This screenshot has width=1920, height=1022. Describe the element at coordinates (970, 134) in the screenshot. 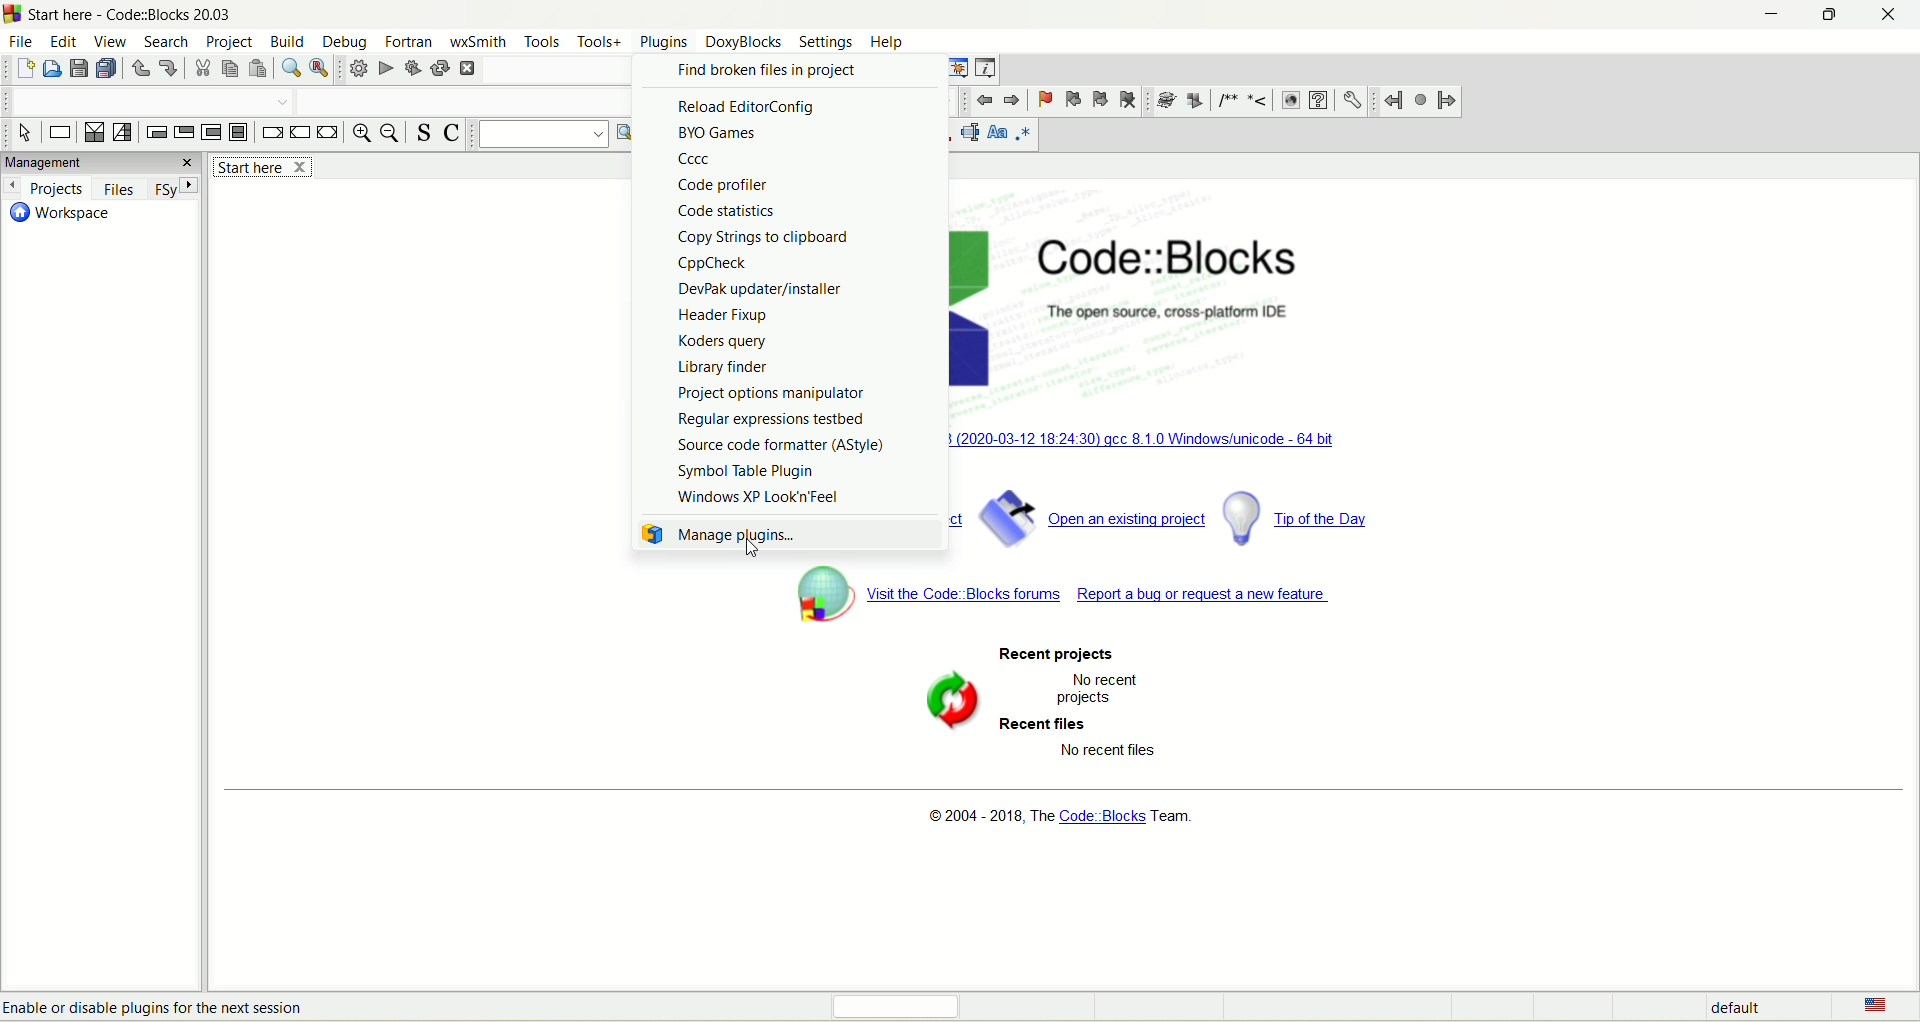

I see `selected text` at that location.